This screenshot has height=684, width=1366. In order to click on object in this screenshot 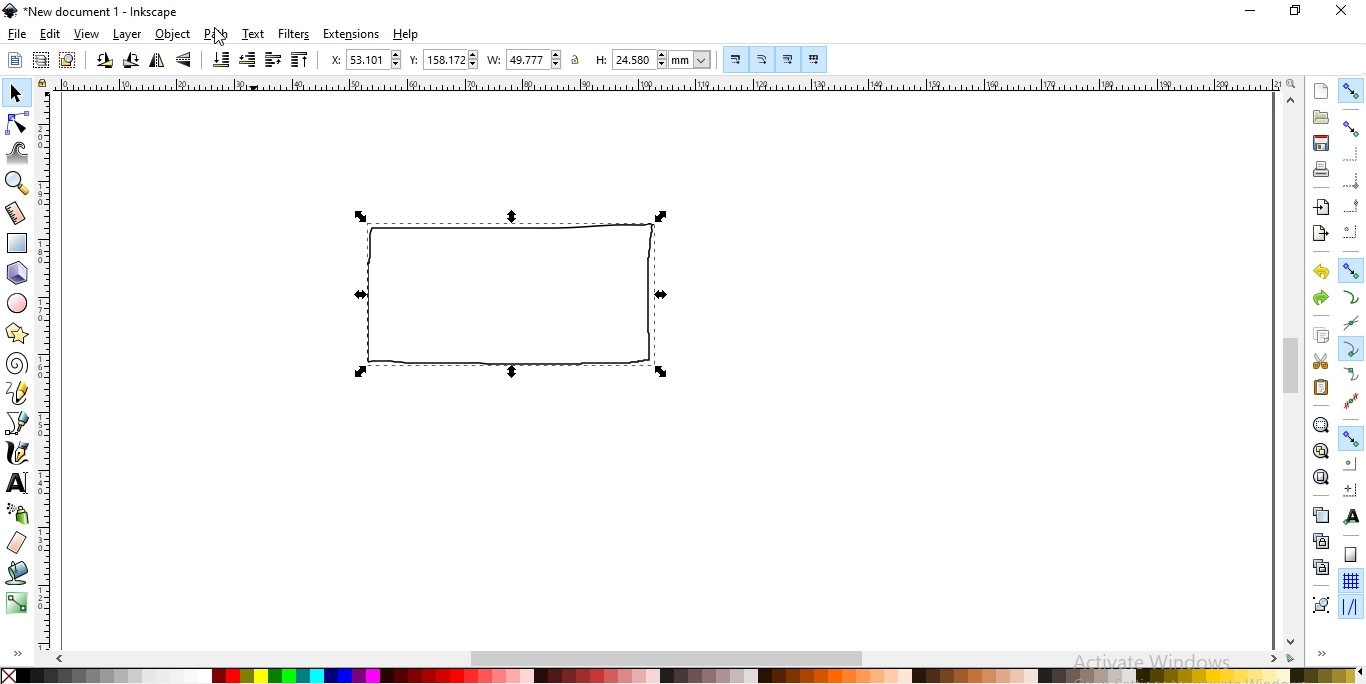, I will do `click(172, 34)`.